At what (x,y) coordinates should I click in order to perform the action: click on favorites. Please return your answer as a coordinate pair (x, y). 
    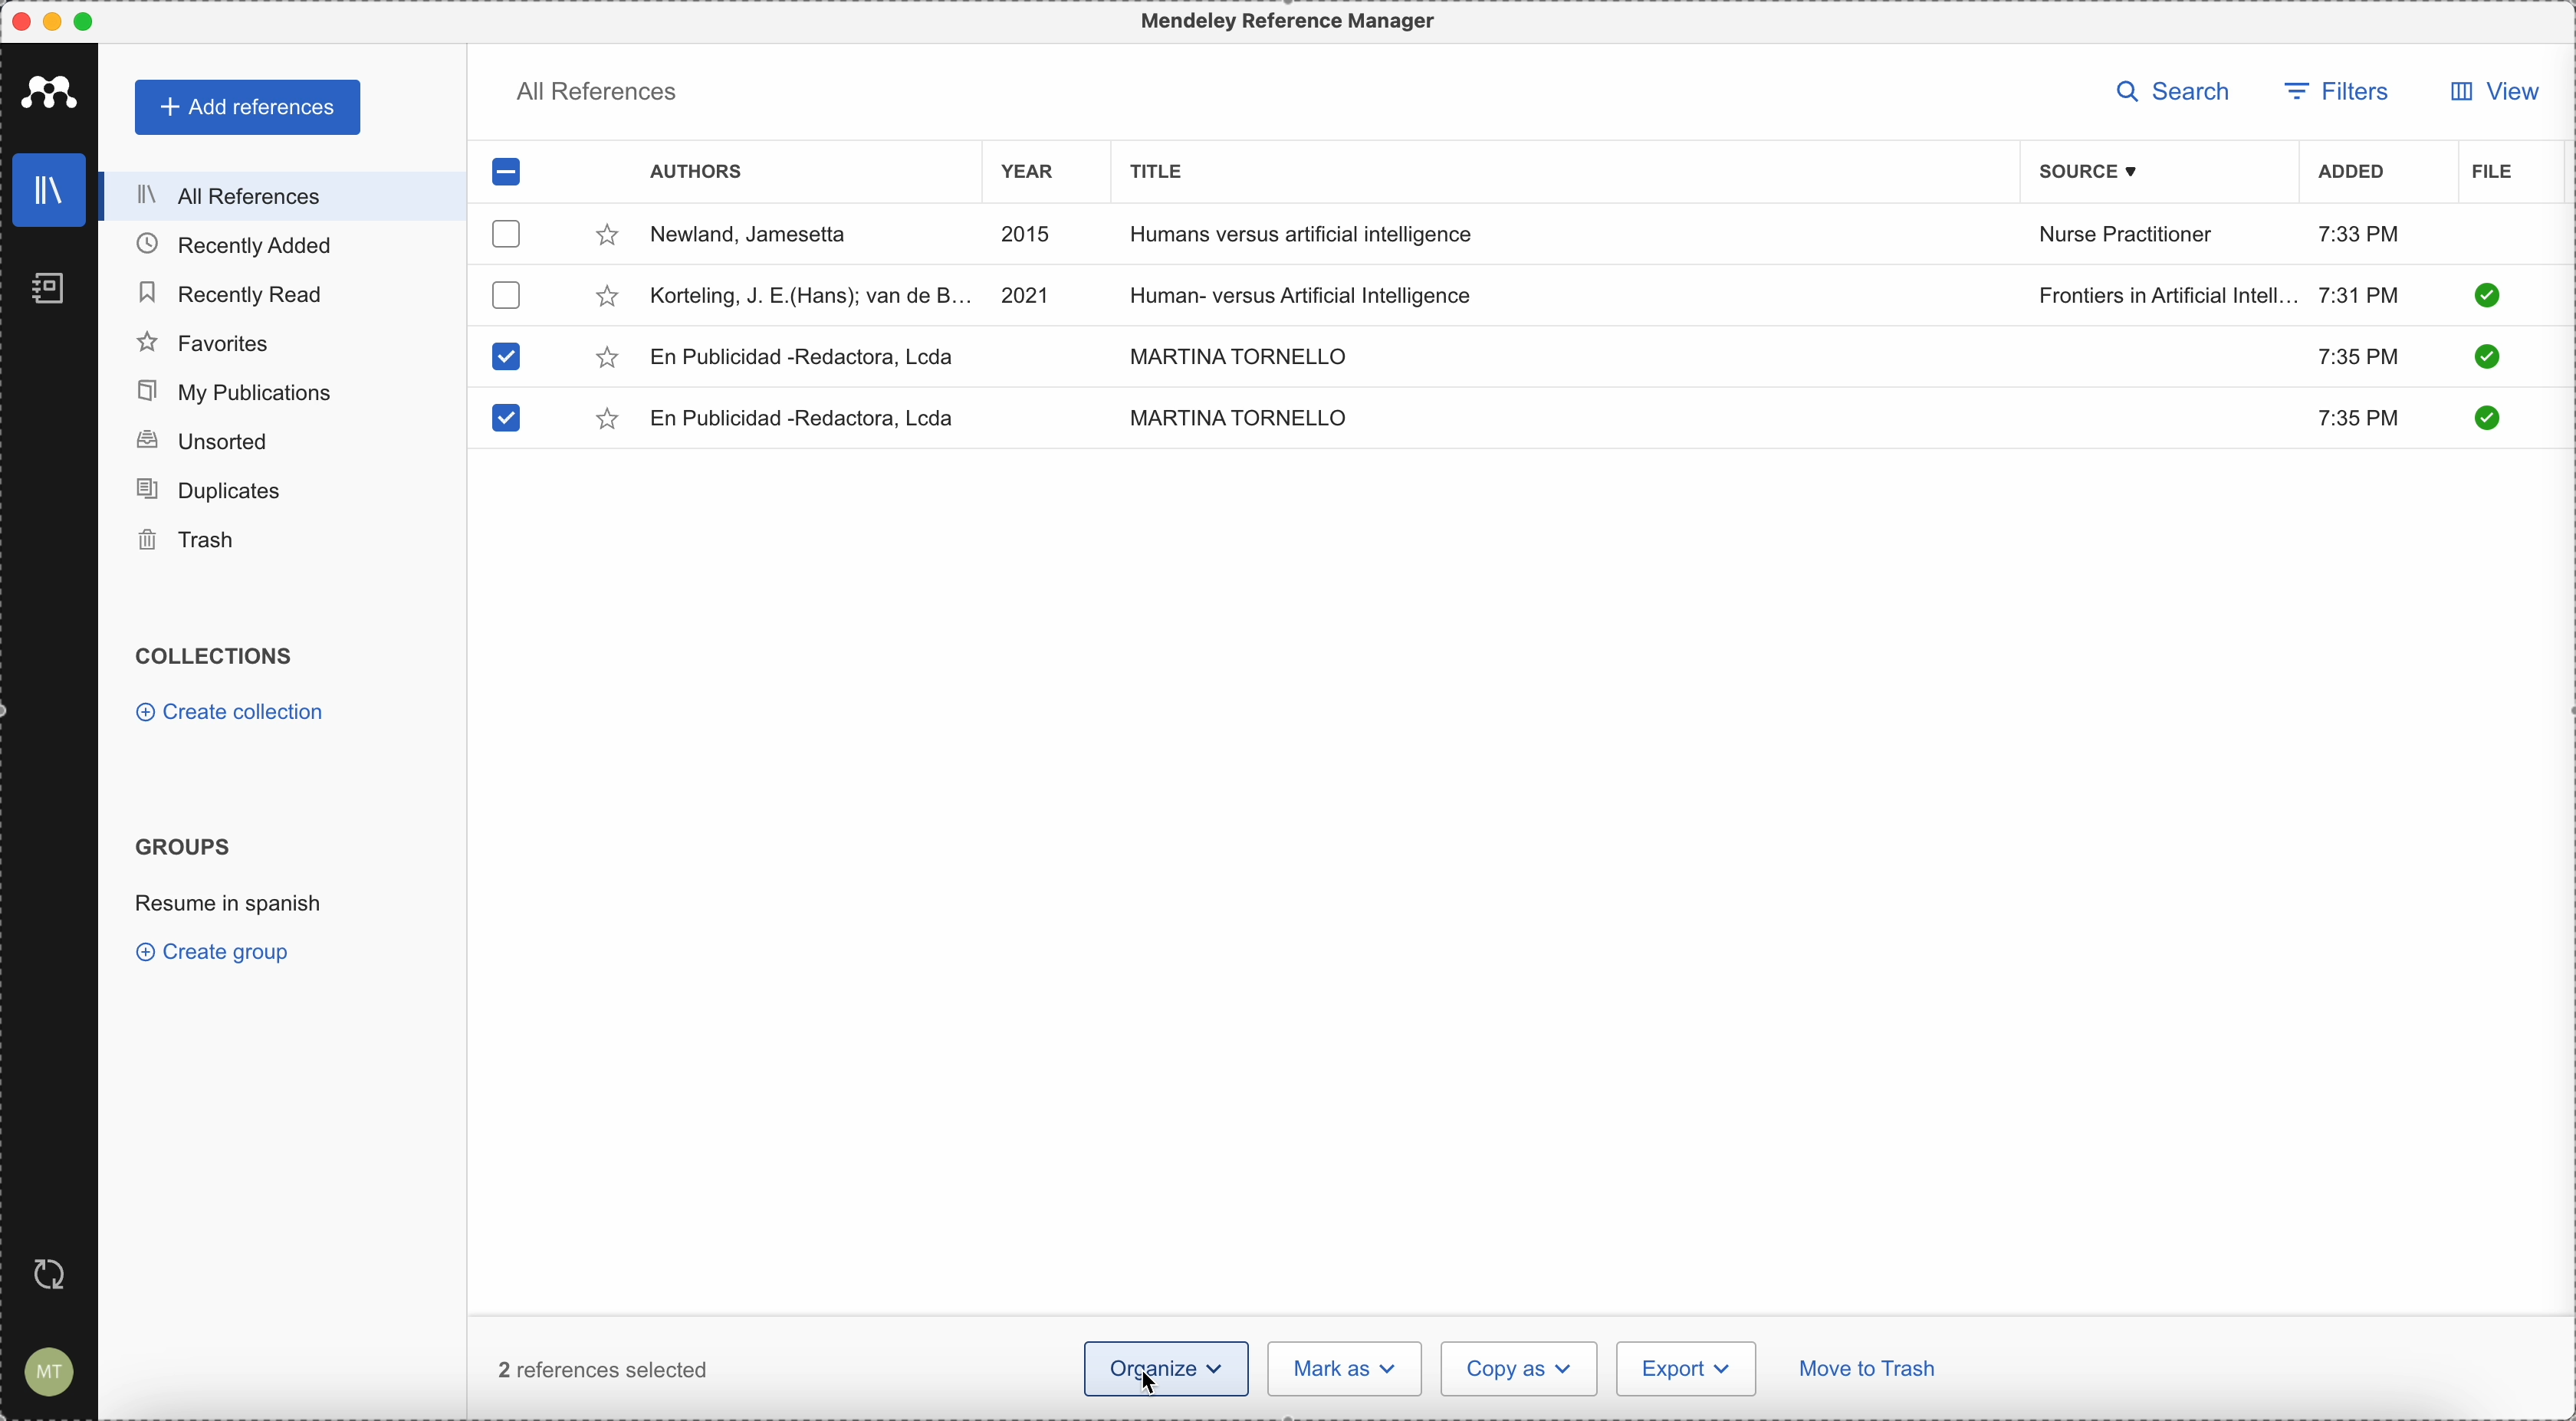
    Looking at the image, I should click on (205, 343).